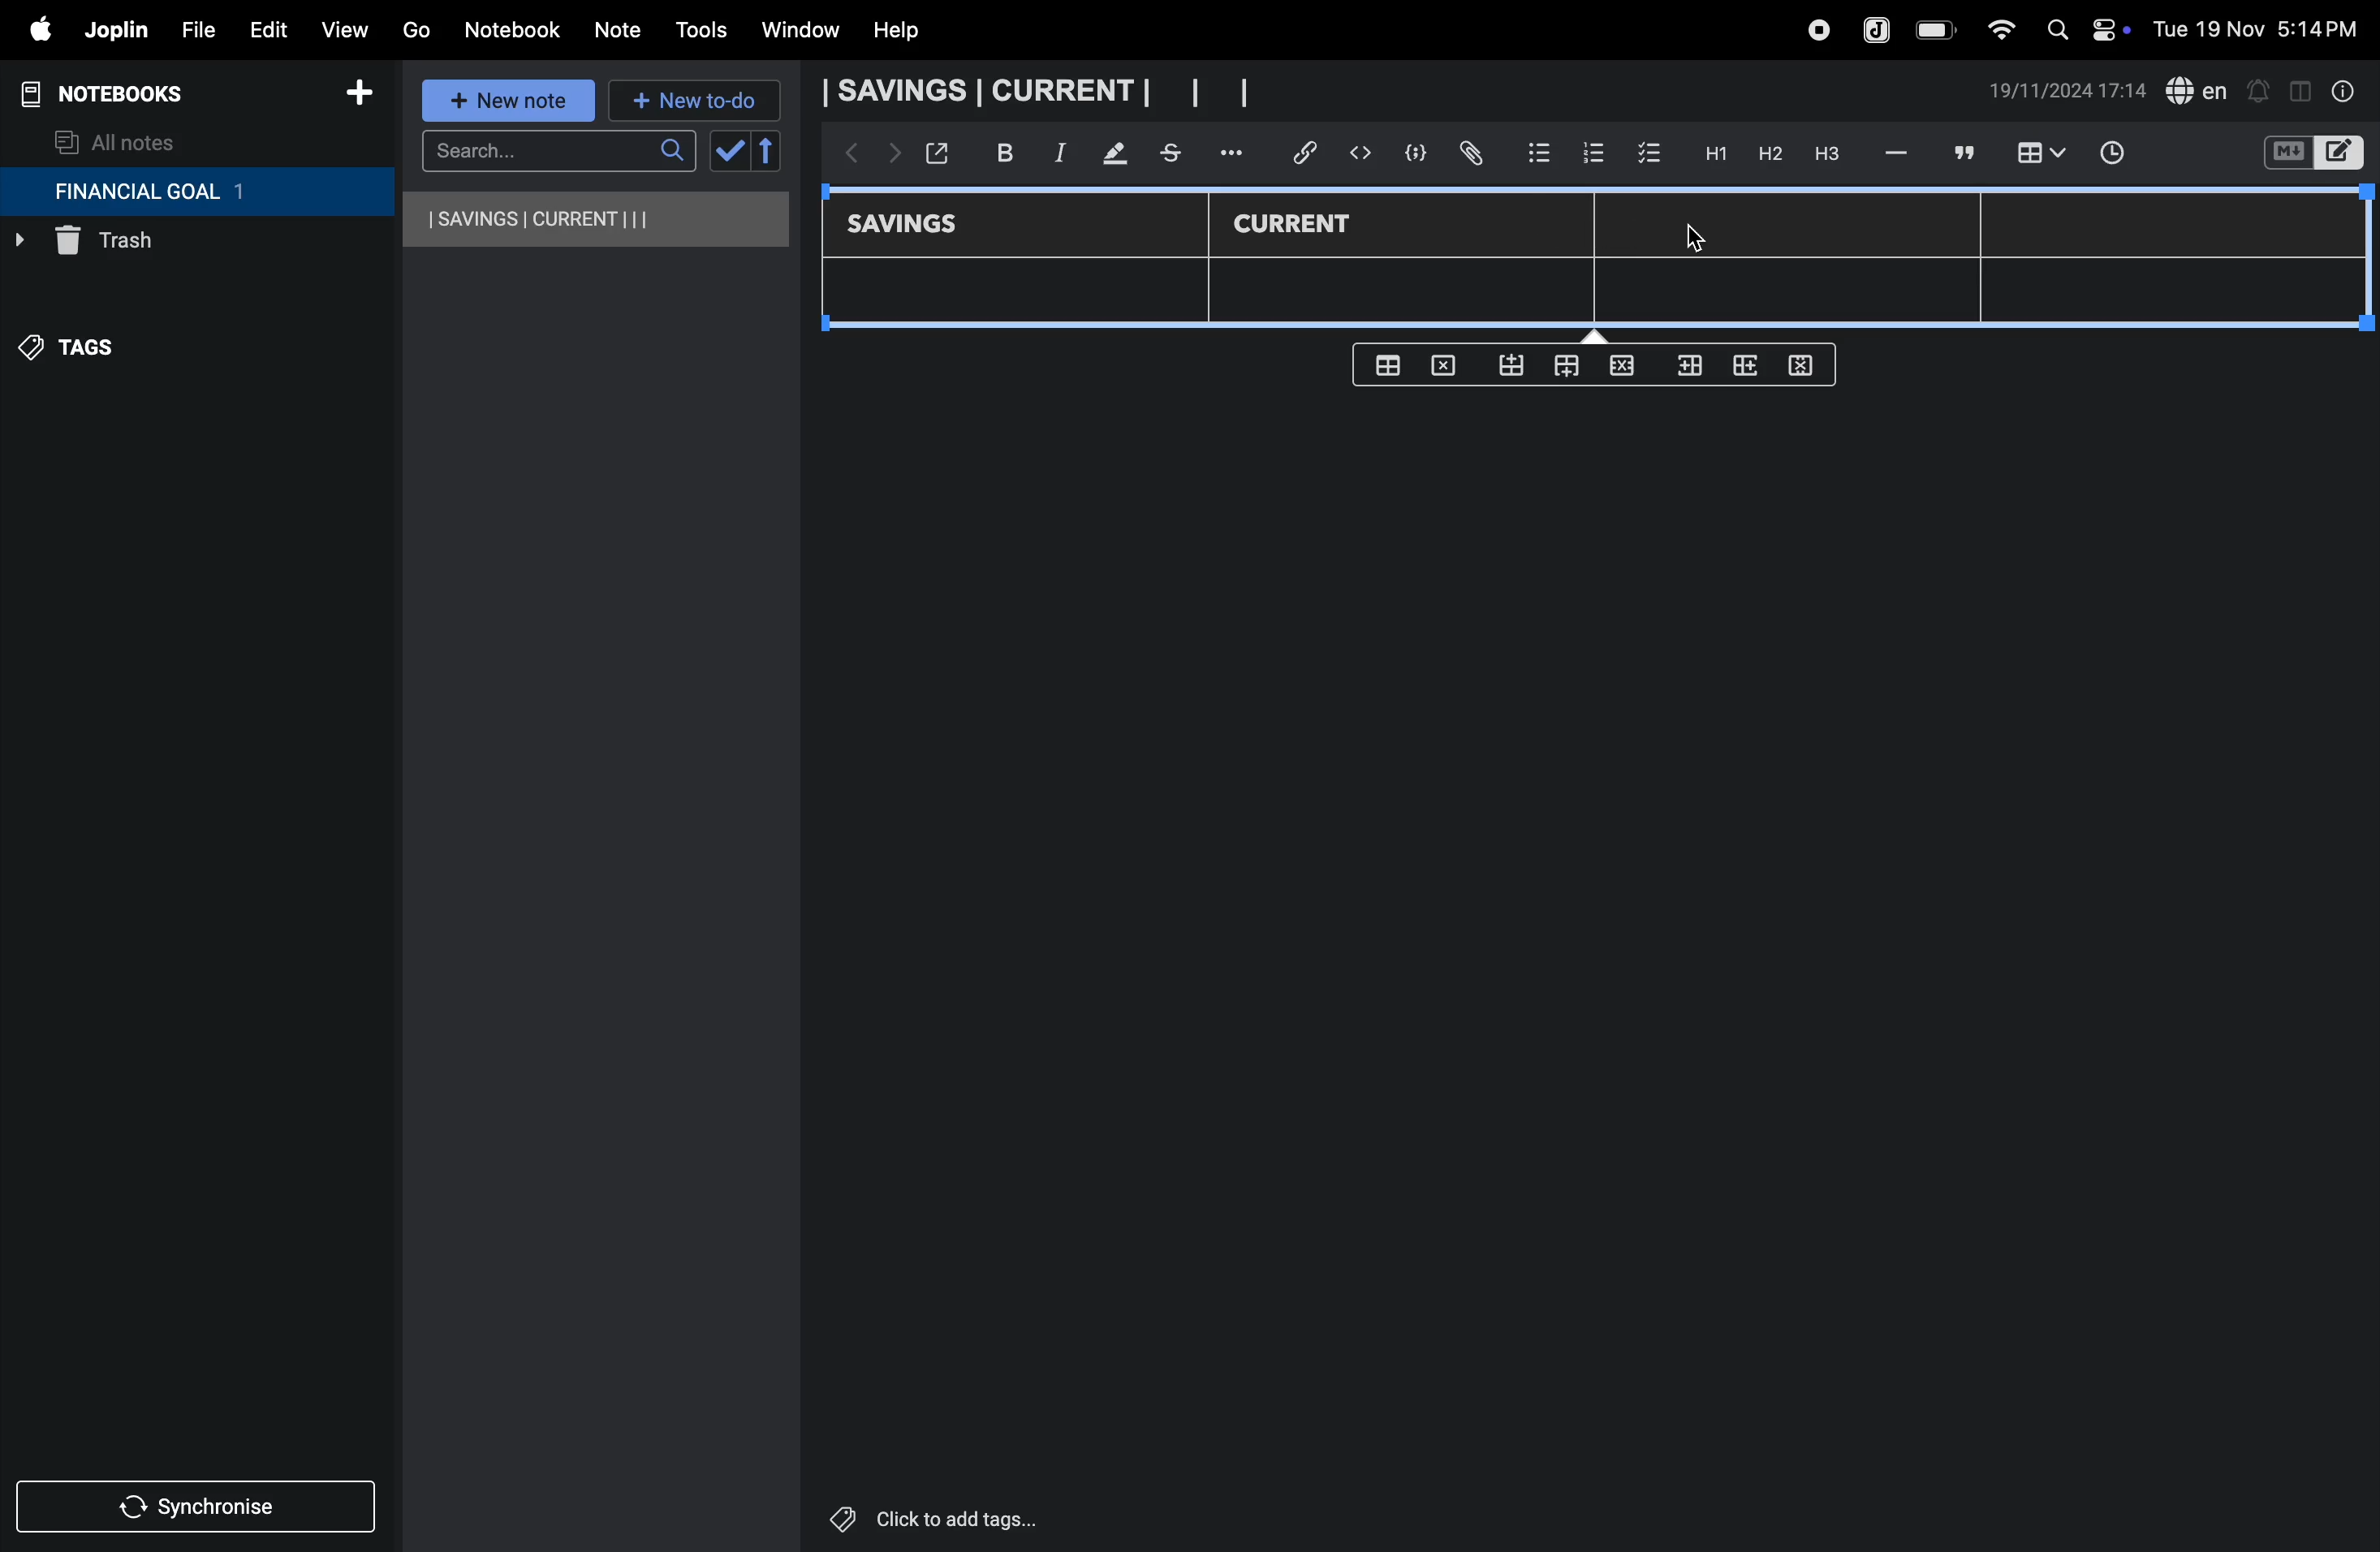  I want to click on add rows, so click(1742, 371).